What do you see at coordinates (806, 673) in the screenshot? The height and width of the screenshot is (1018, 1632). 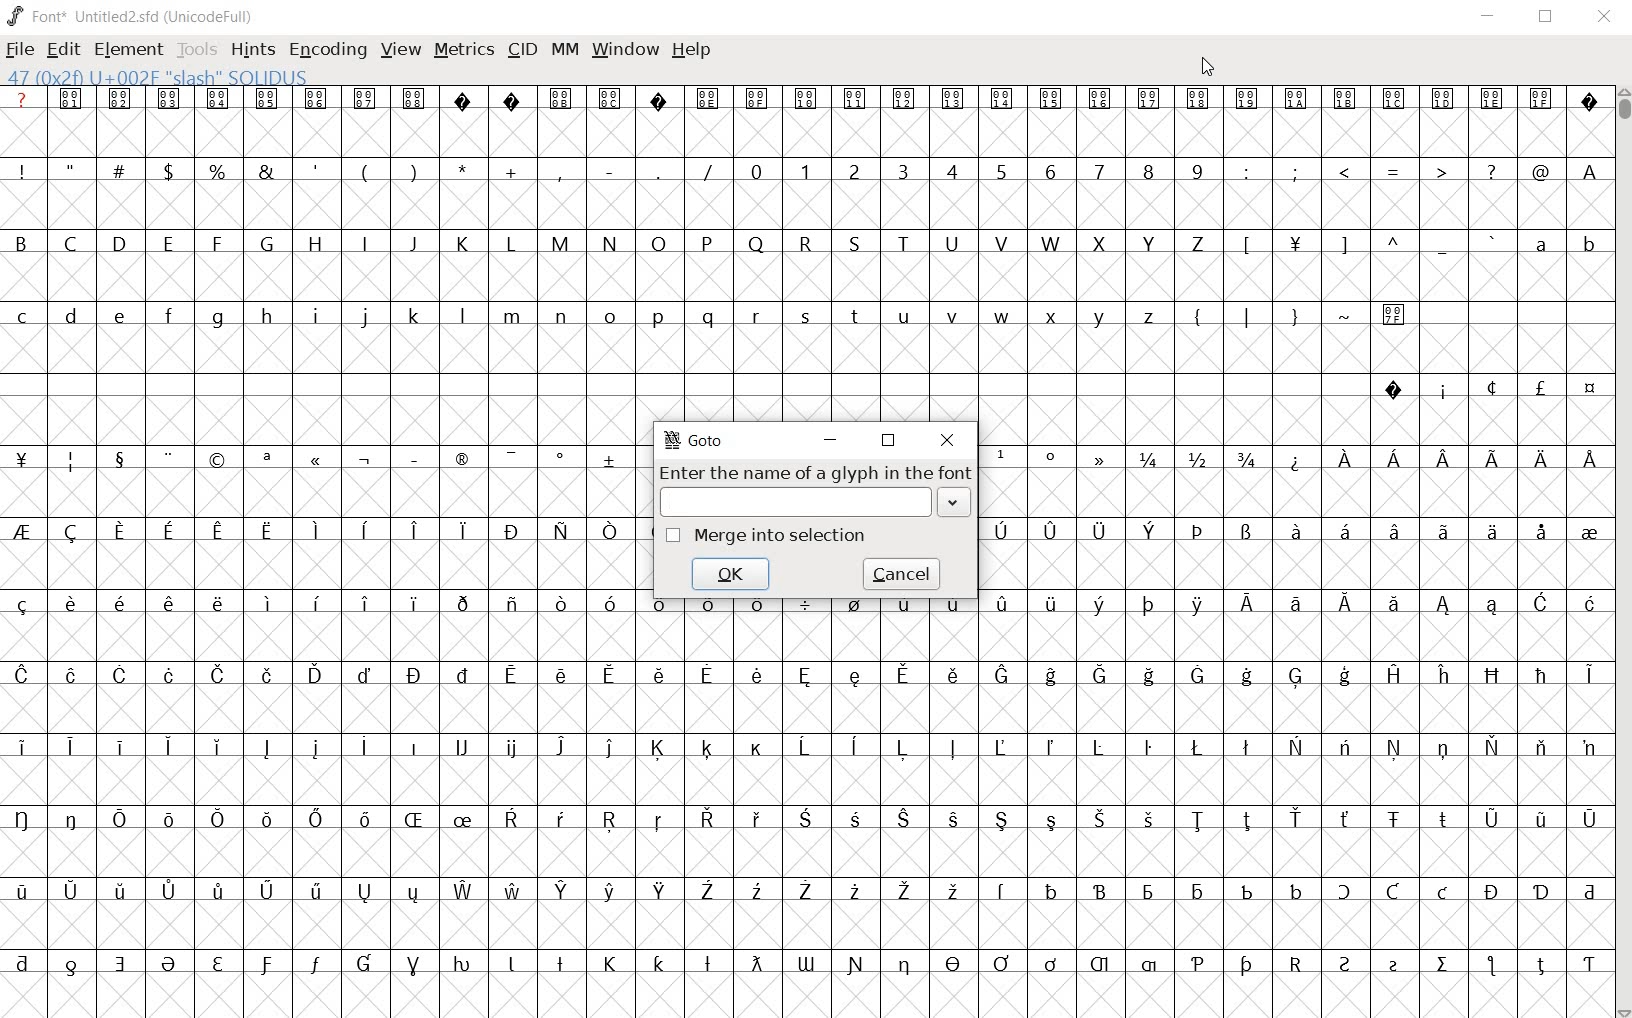 I see `special letters` at bounding box center [806, 673].